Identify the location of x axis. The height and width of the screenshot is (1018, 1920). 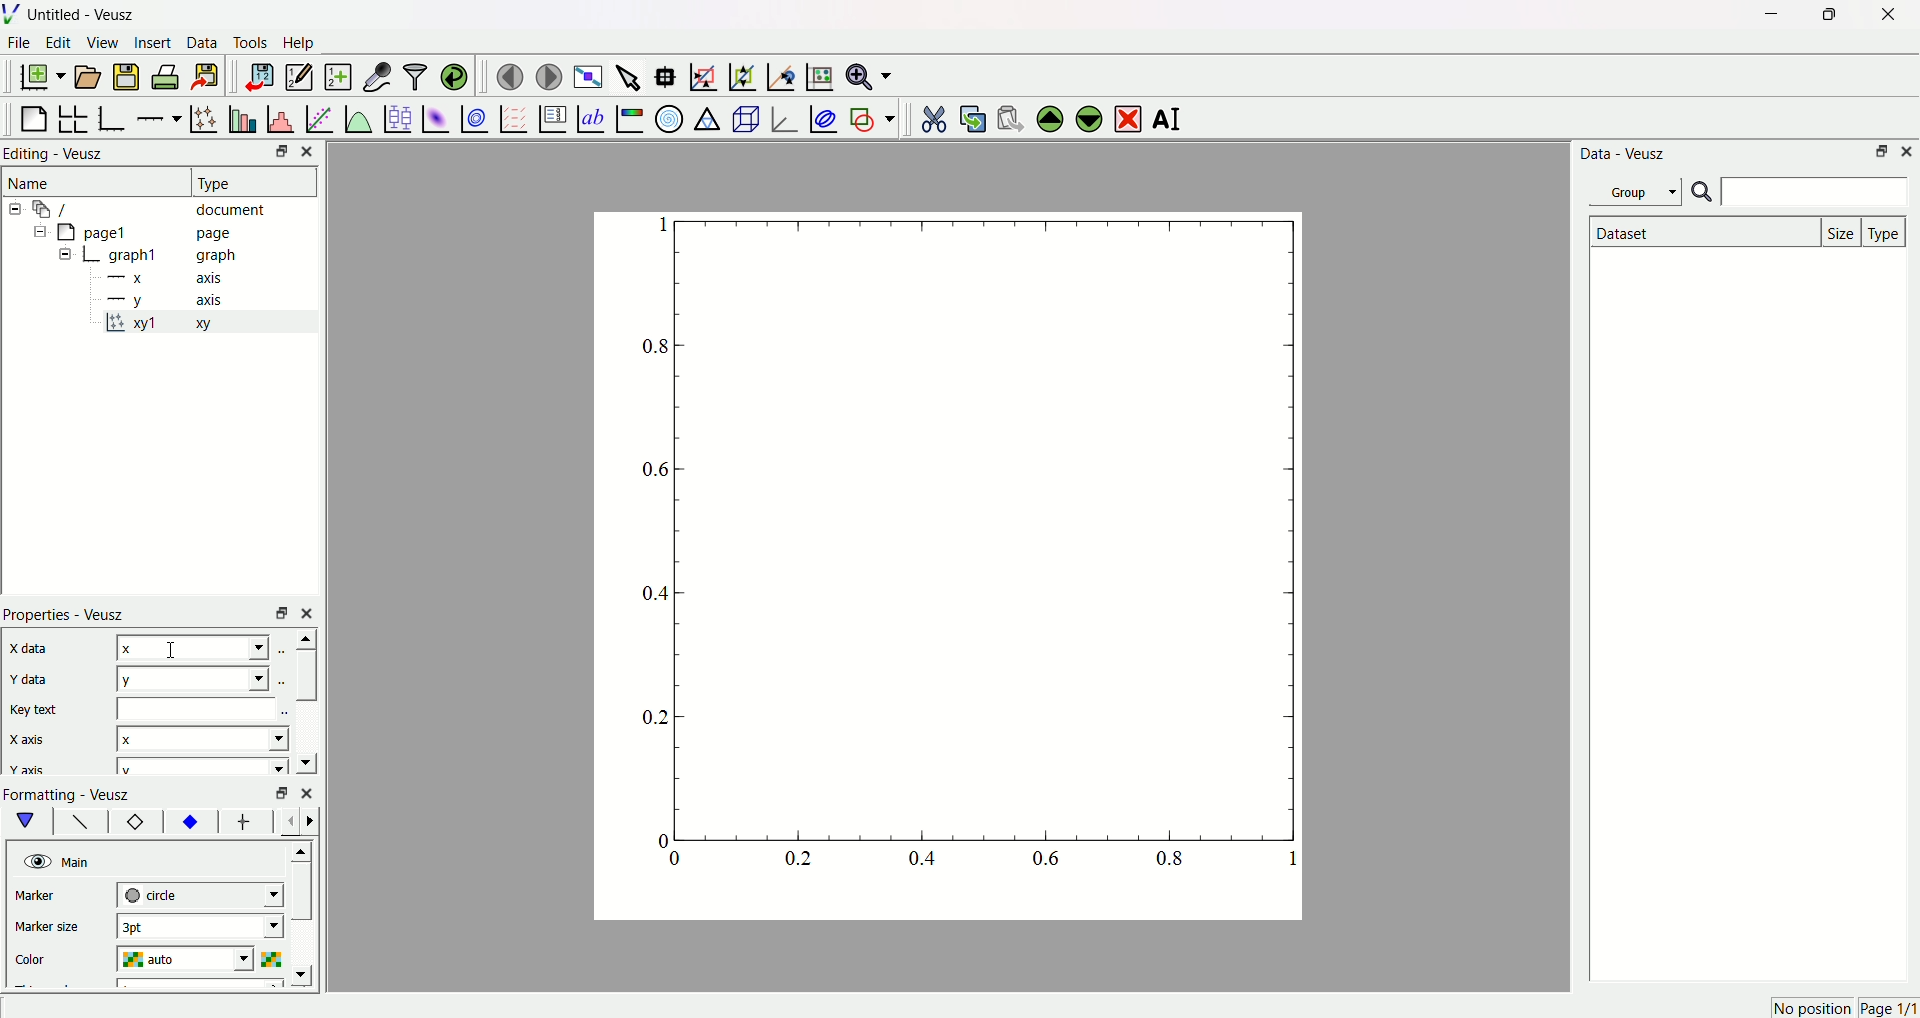
(169, 279).